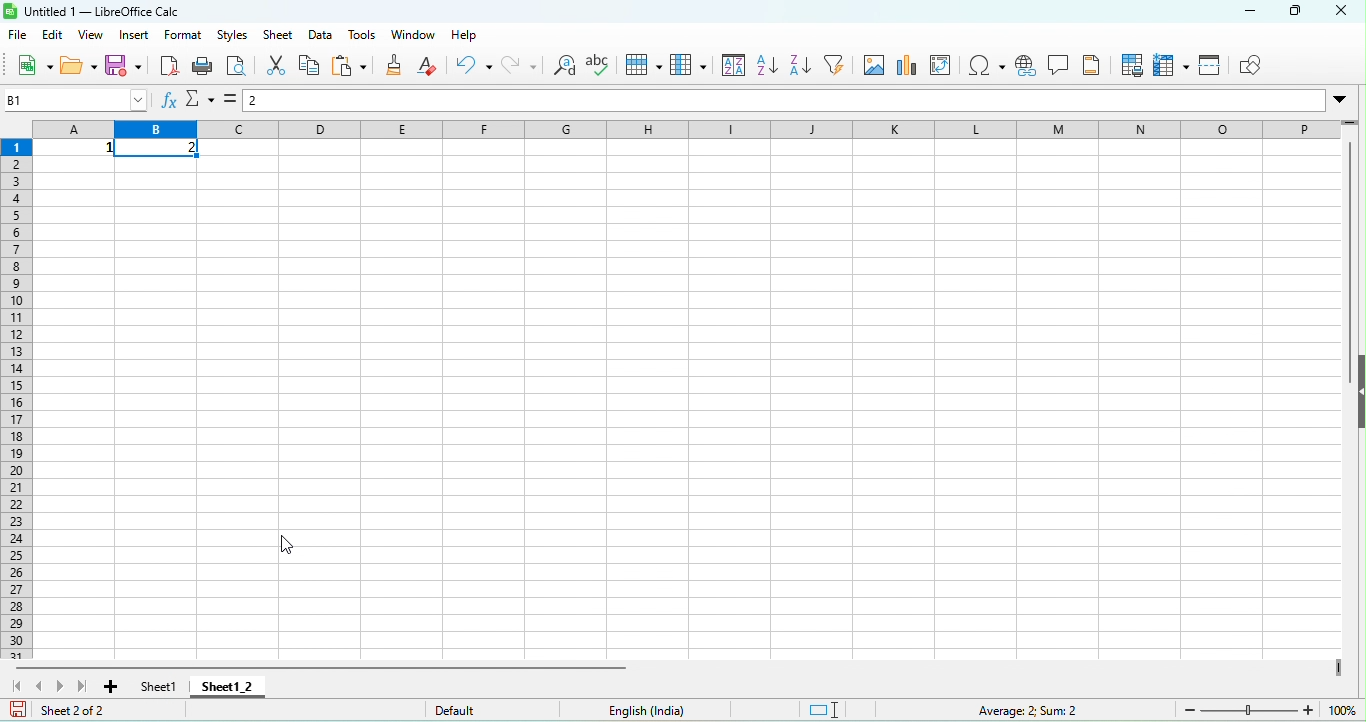  Describe the element at coordinates (325, 666) in the screenshot. I see `horizontal bar` at that location.